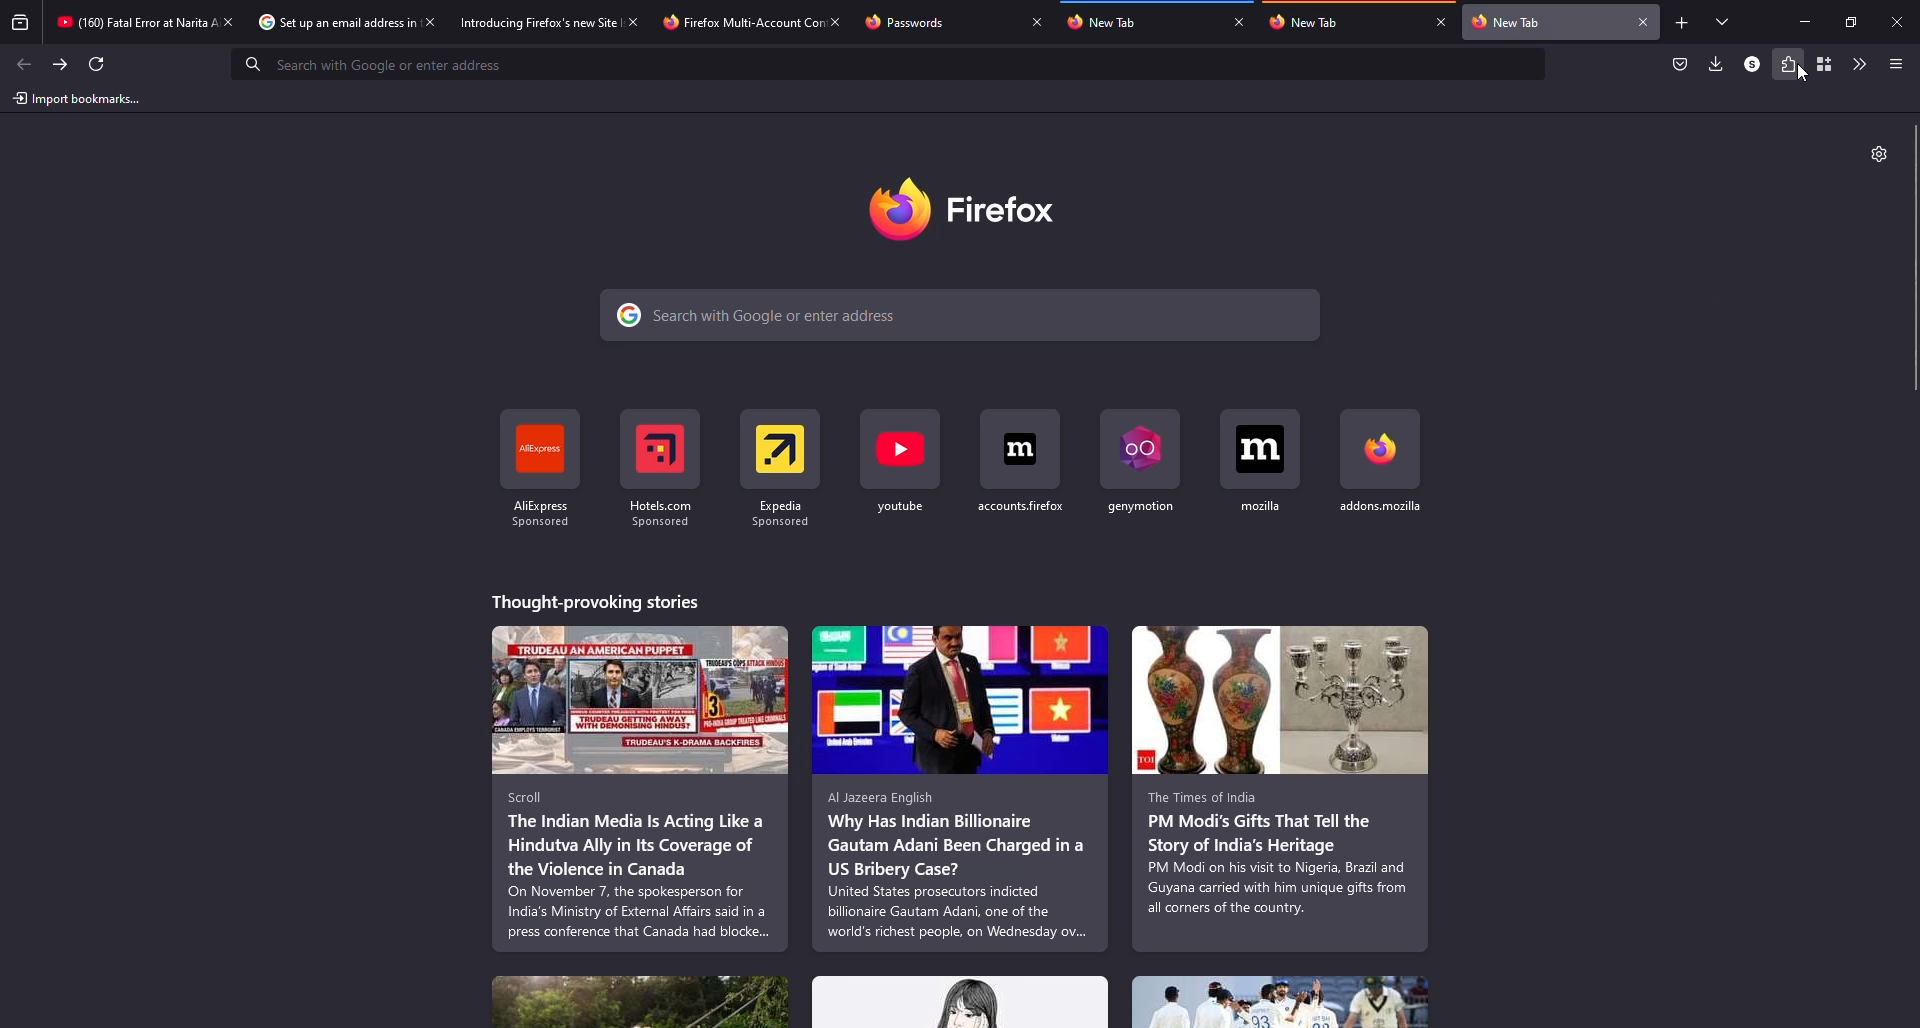  Describe the element at coordinates (836, 21) in the screenshot. I see `close` at that location.